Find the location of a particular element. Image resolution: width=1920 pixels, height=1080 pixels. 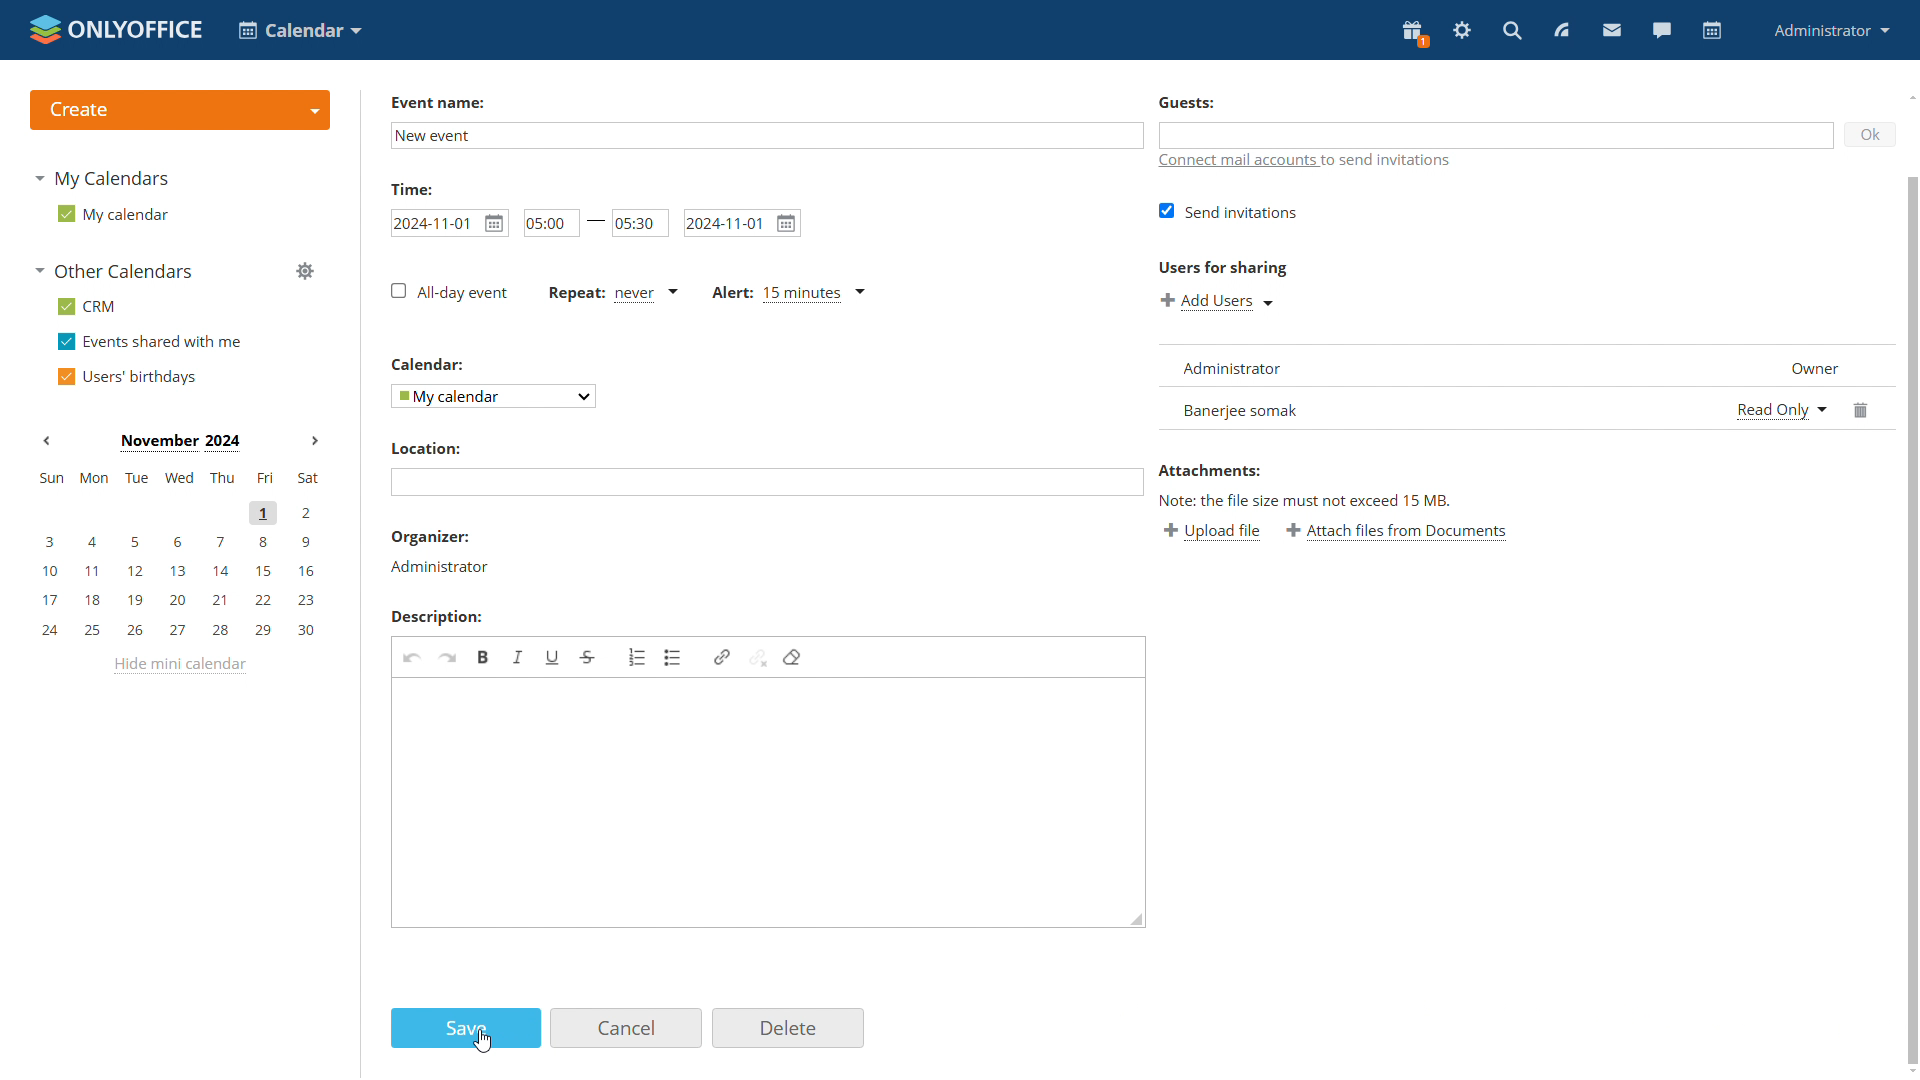

Vertical scroll bar is located at coordinates (1913, 619).